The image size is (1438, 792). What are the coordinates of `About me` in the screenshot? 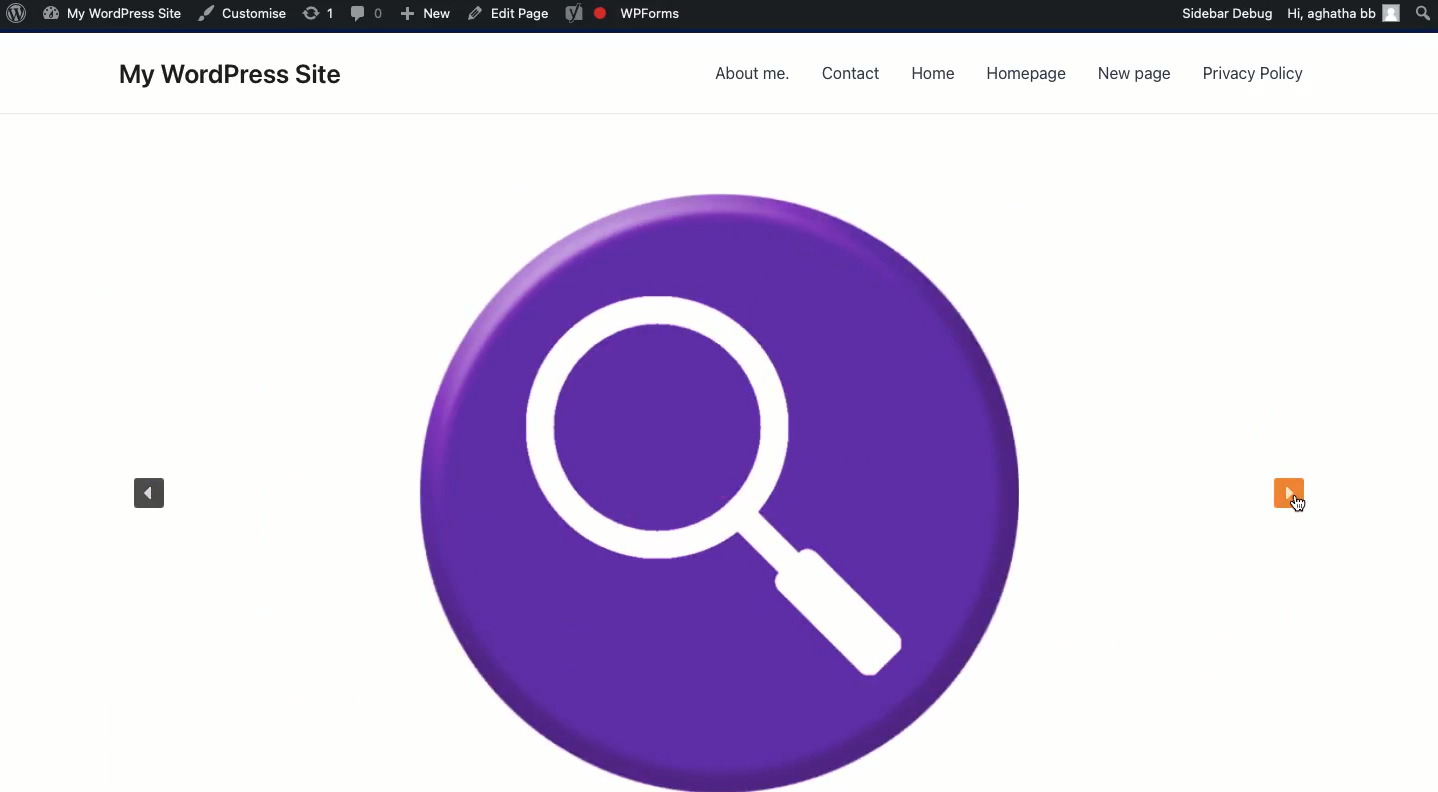 It's located at (755, 75).